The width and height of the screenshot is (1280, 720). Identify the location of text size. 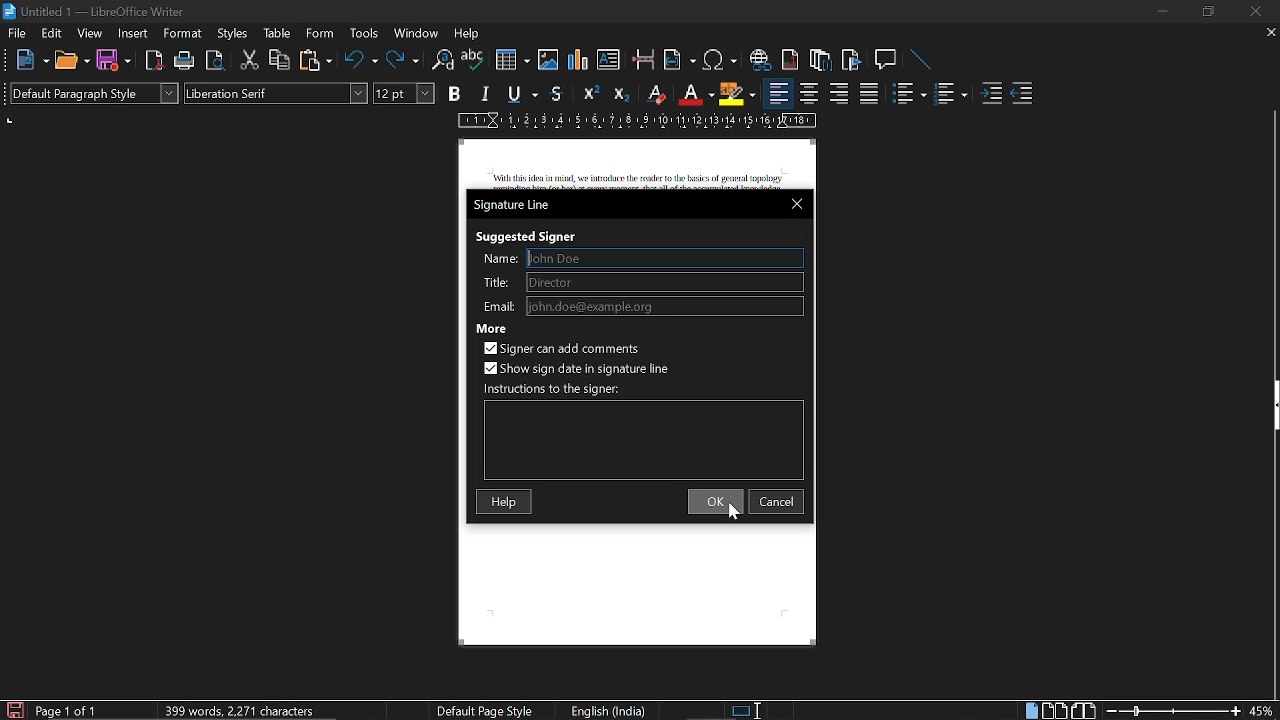
(404, 94).